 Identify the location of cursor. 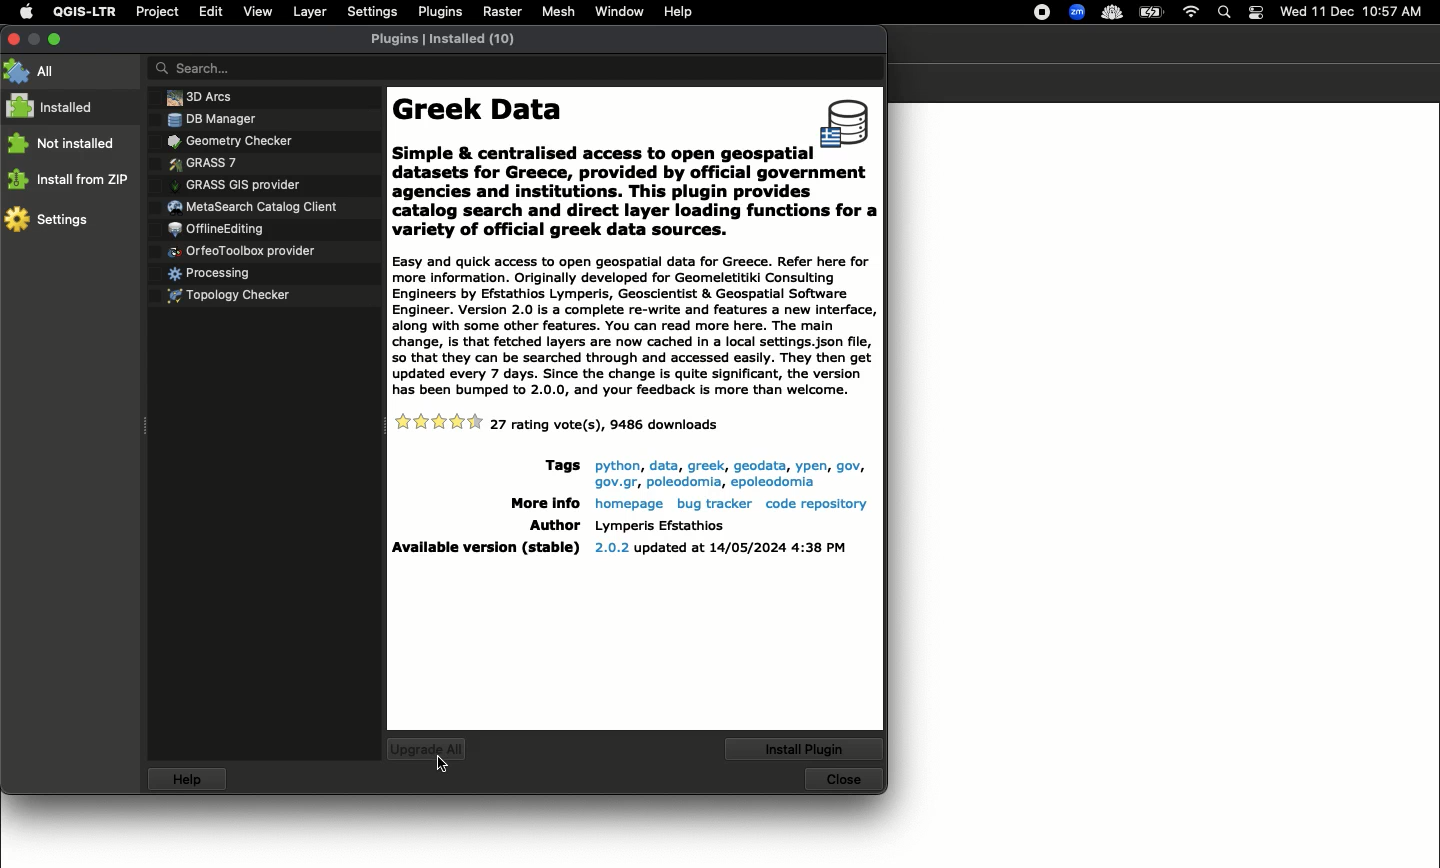
(445, 766).